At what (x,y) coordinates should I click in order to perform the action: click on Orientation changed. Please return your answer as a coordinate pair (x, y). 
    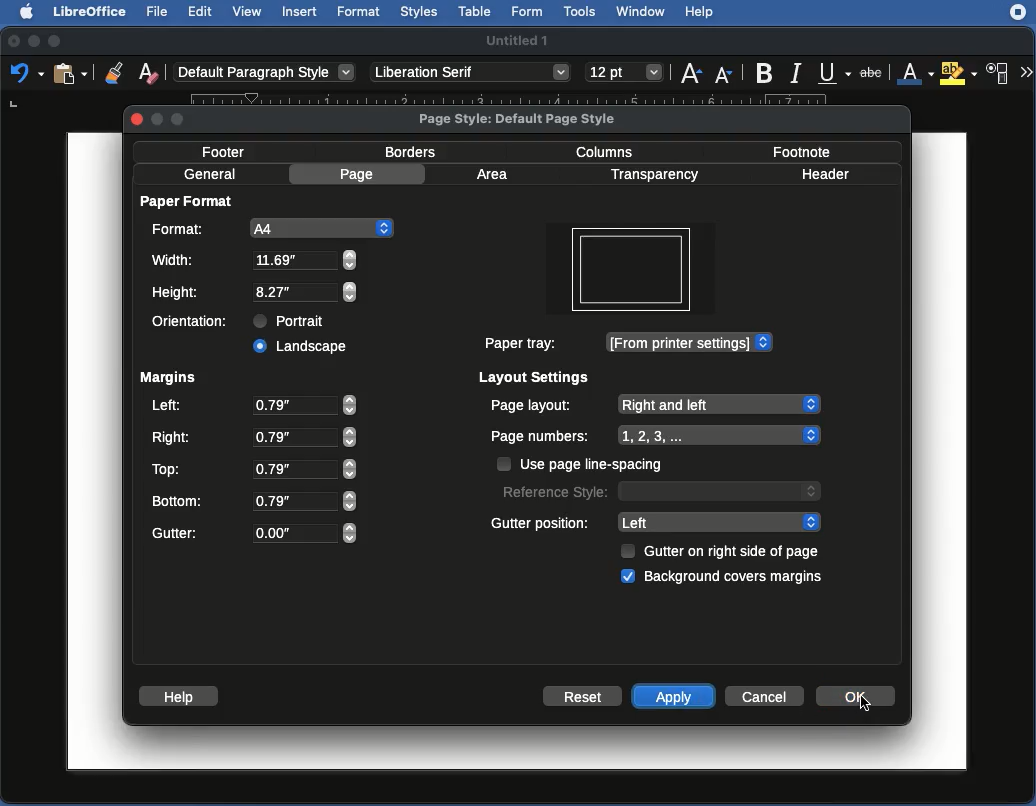
    Looking at the image, I should click on (634, 278).